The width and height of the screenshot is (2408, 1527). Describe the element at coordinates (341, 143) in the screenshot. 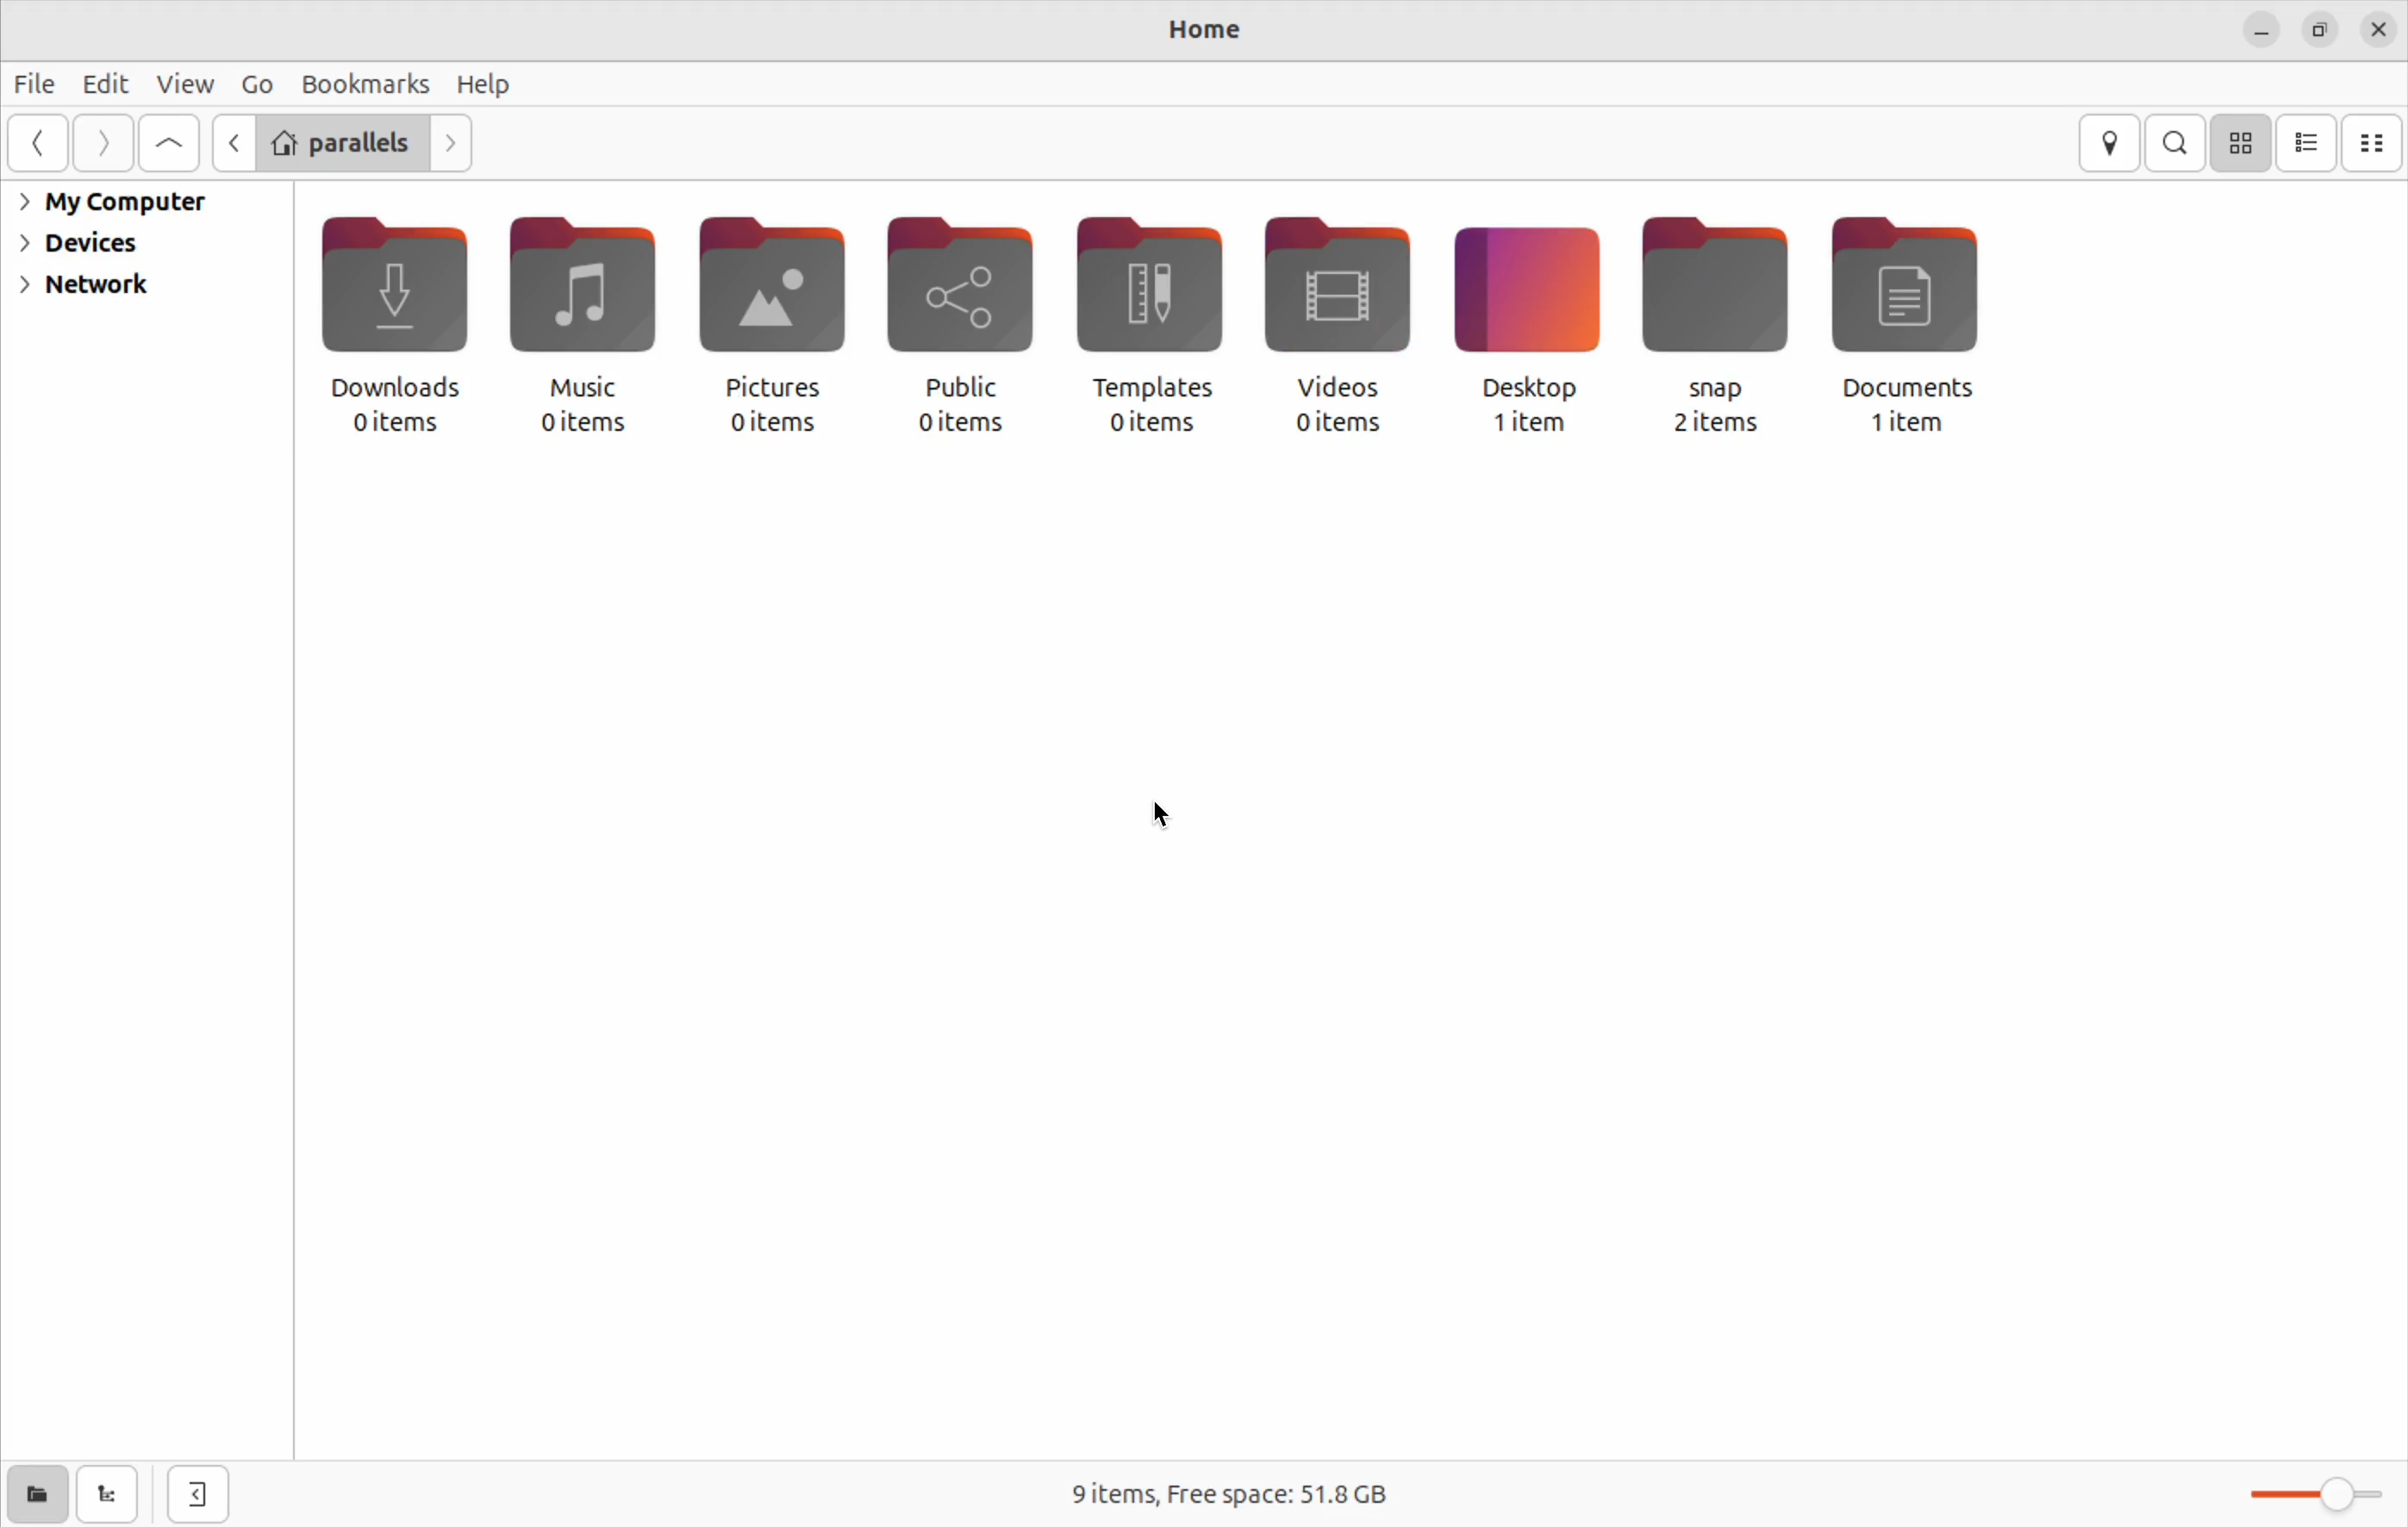

I see `parallels` at that location.